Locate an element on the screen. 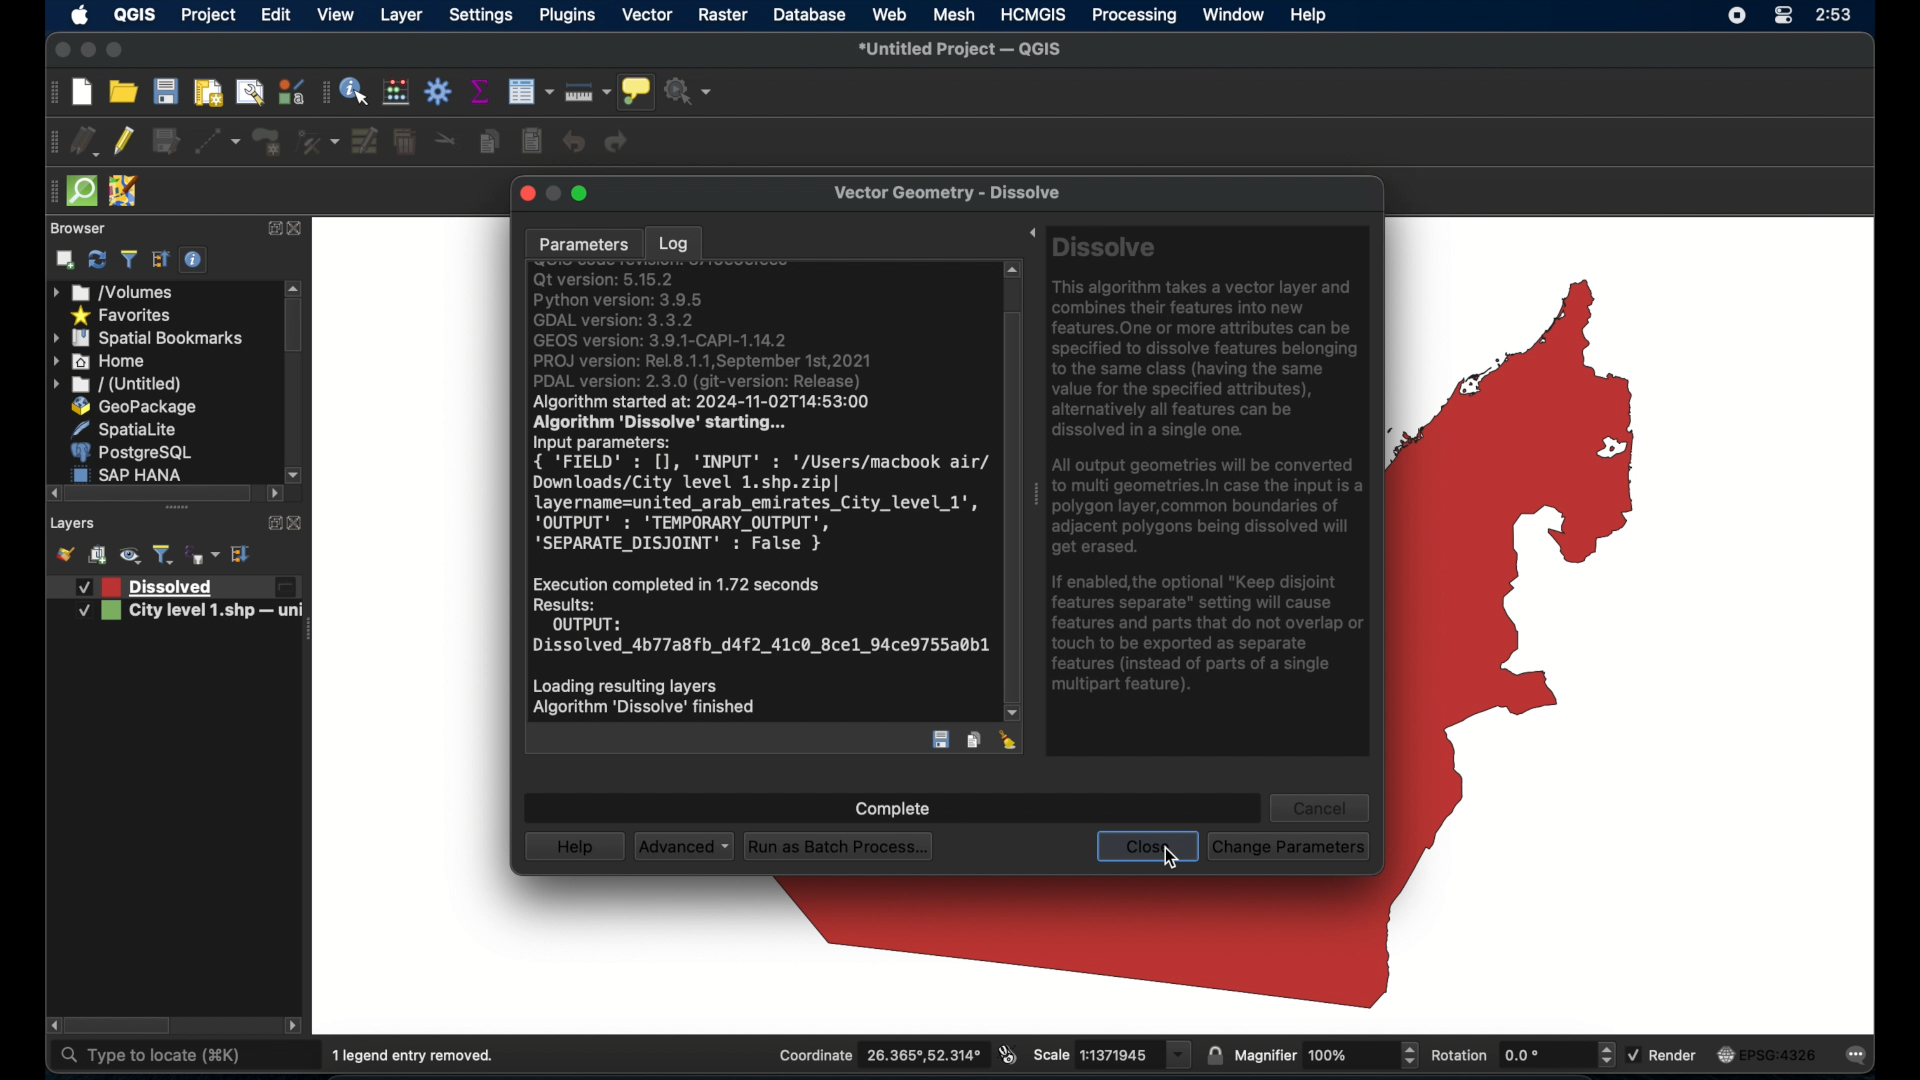 This screenshot has width=1920, height=1080. mesh is located at coordinates (954, 16).